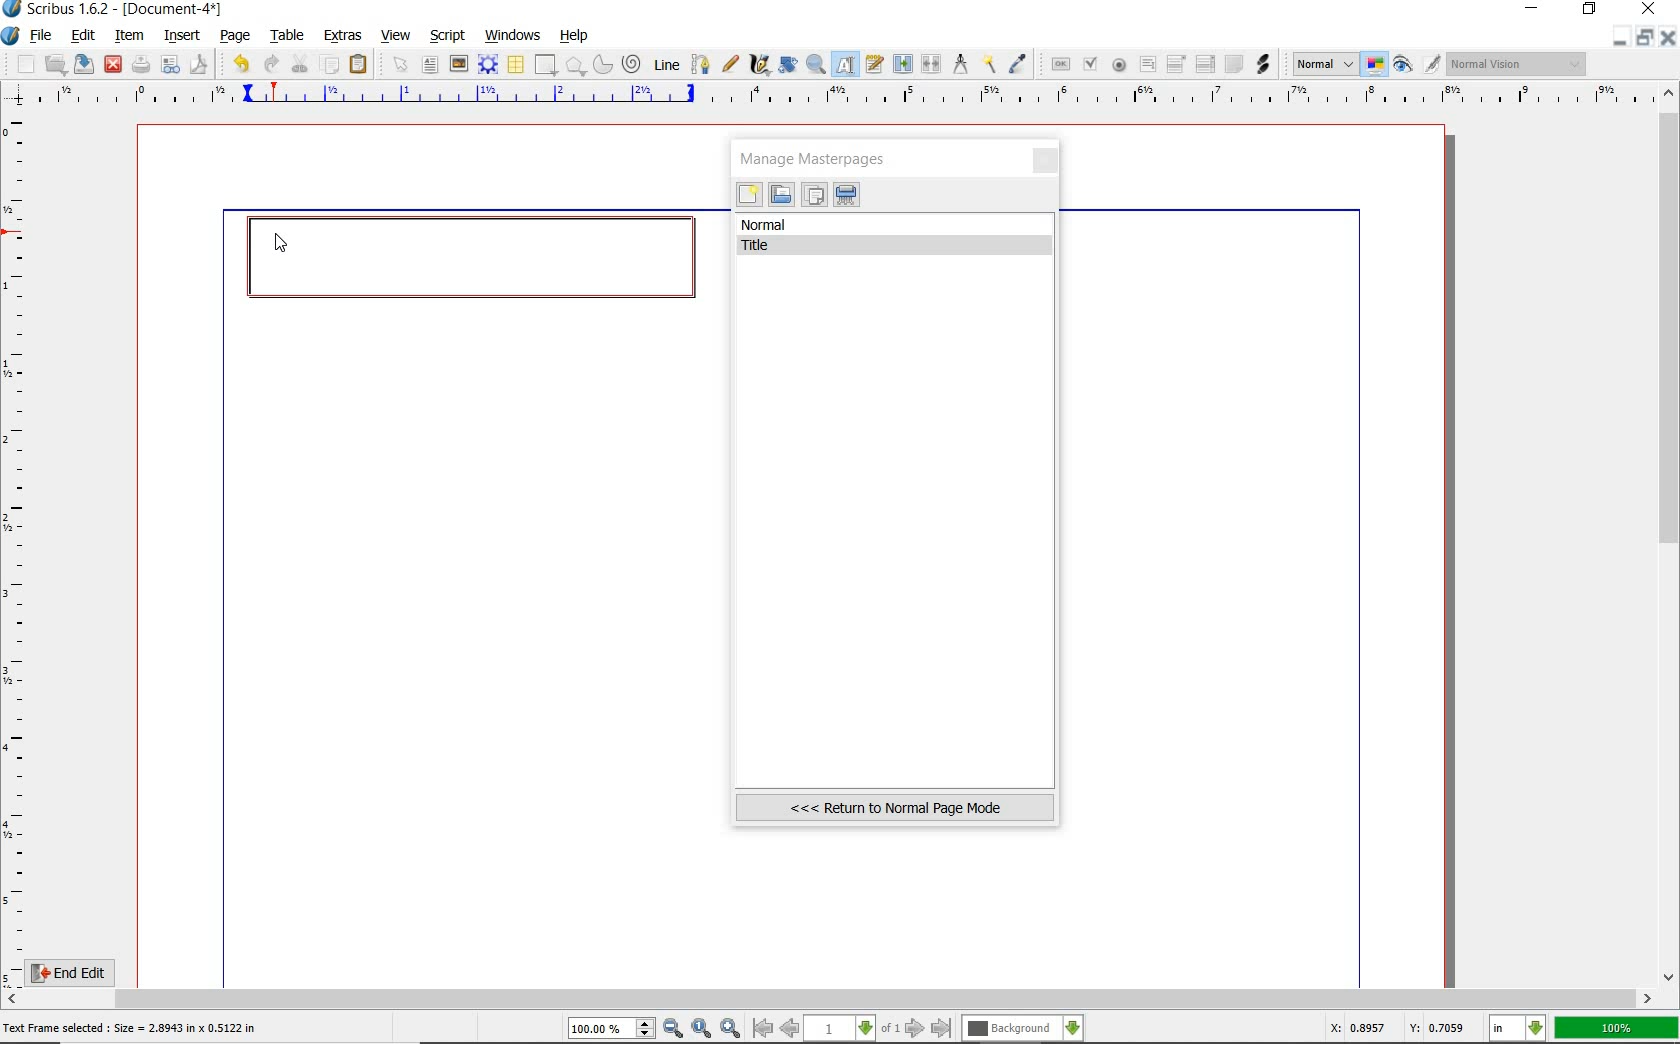 The width and height of the screenshot is (1680, 1044). Describe the element at coordinates (792, 1029) in the screenshot. I see `go to previous page` at that location.